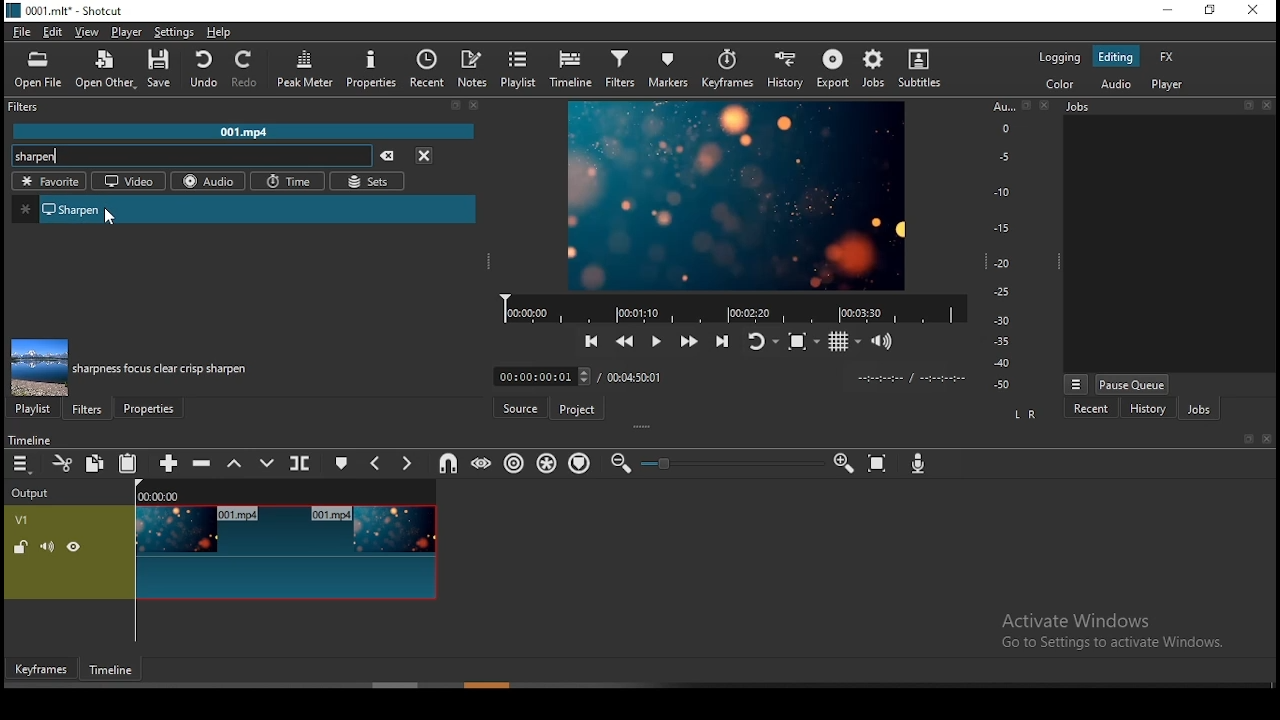 The height and width of the screenshot is (720, 1280). I want to click on zoom timeline In, so click(841, 464).